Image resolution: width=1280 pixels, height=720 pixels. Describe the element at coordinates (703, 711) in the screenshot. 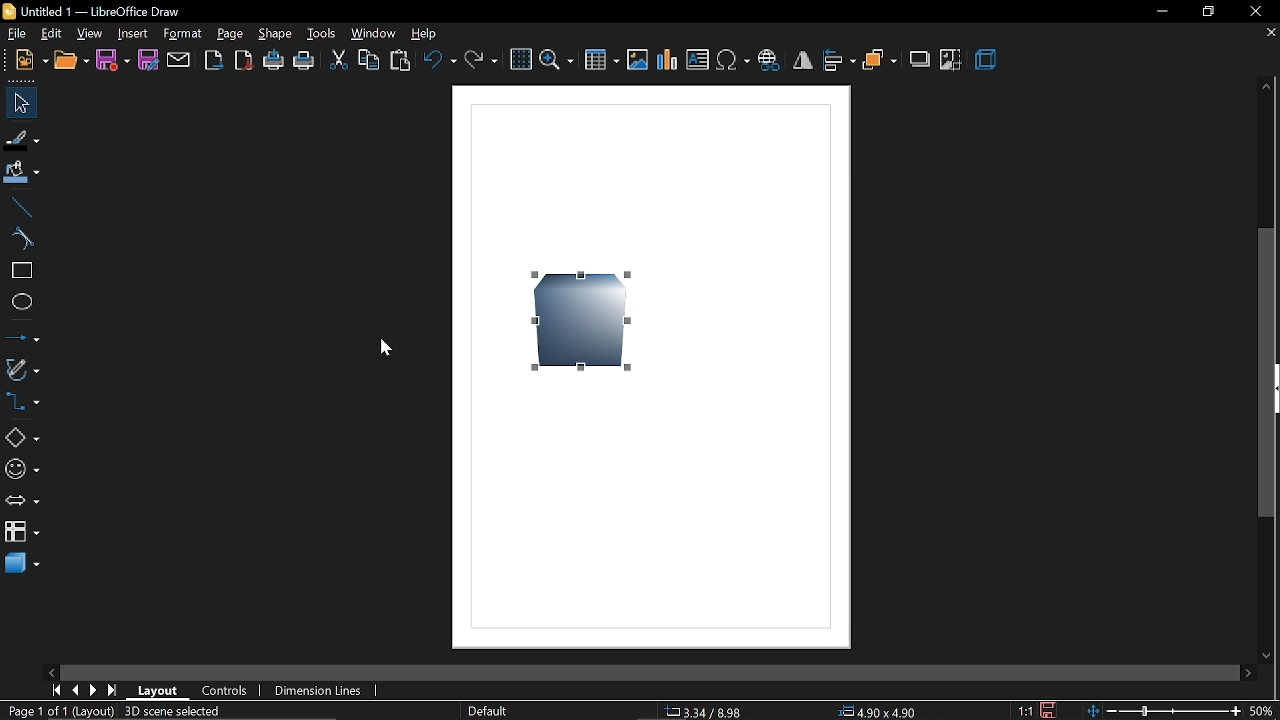

I see `co-ordinates` at that location.